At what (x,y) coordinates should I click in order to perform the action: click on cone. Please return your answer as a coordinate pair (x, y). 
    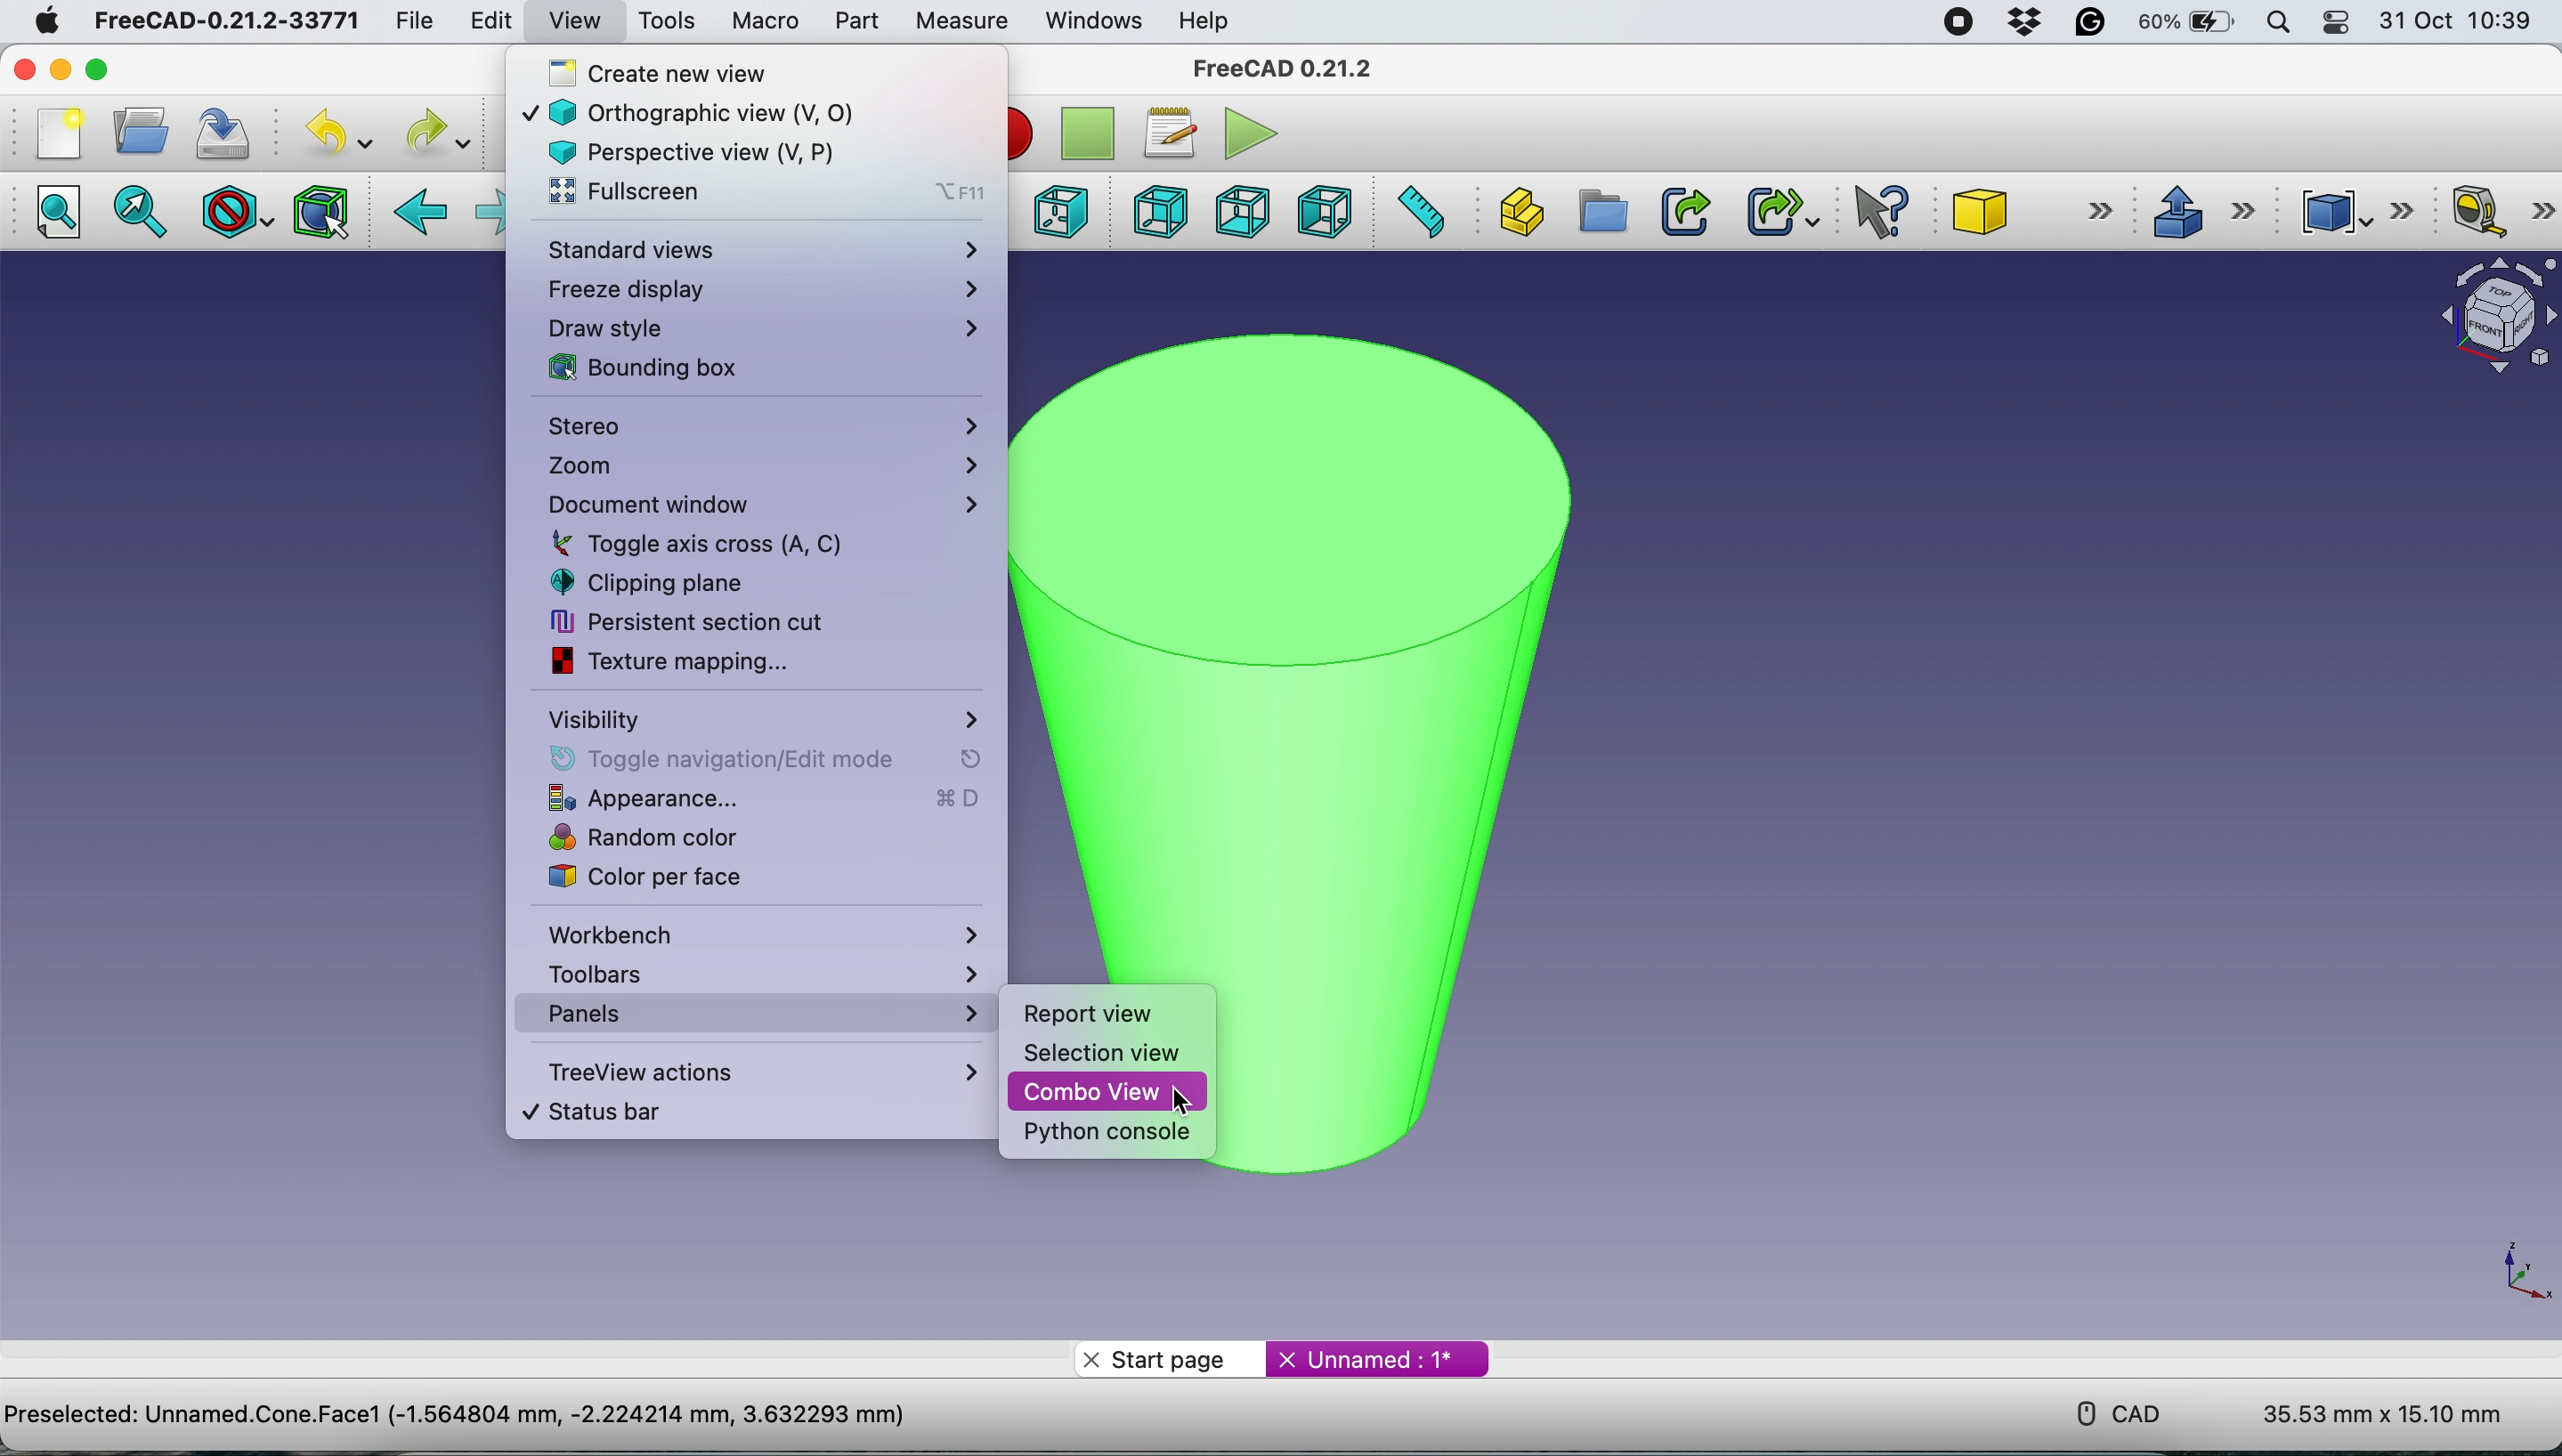
    Looking at the image, I should click on (2036, 214).